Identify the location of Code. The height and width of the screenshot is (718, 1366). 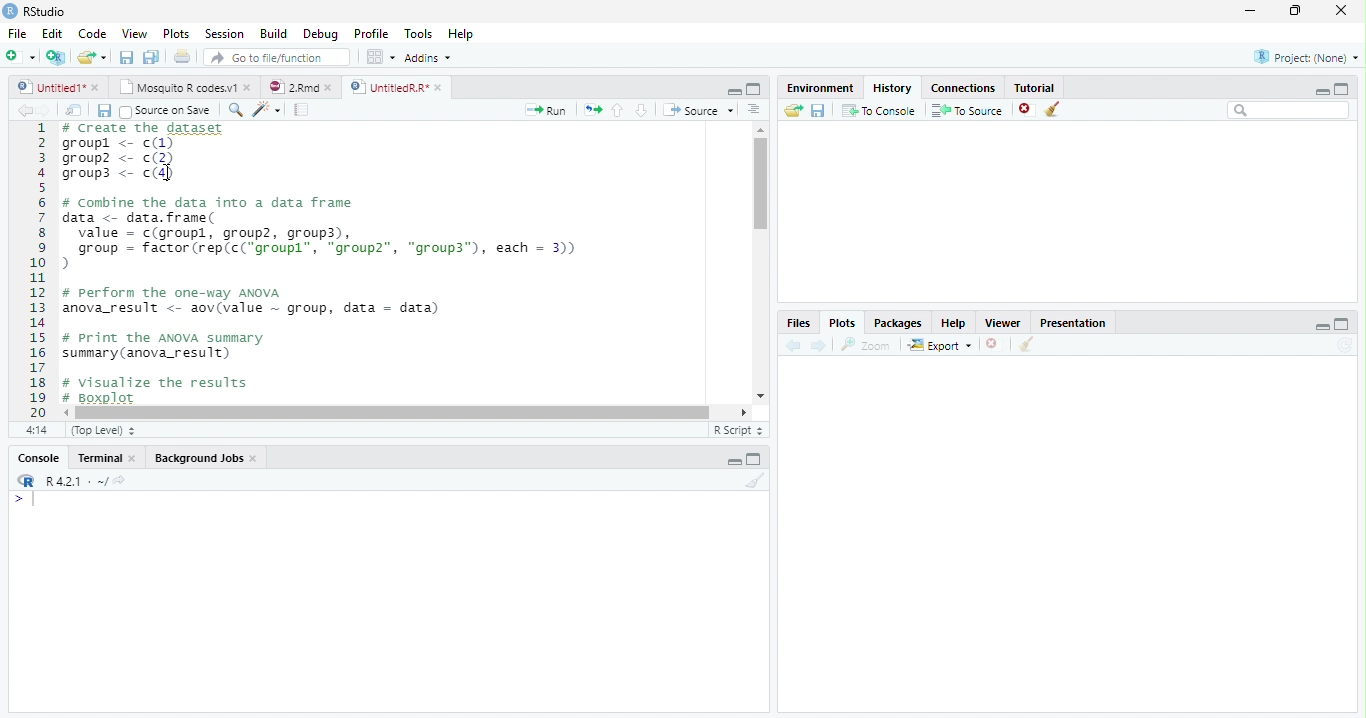
(90, 34).